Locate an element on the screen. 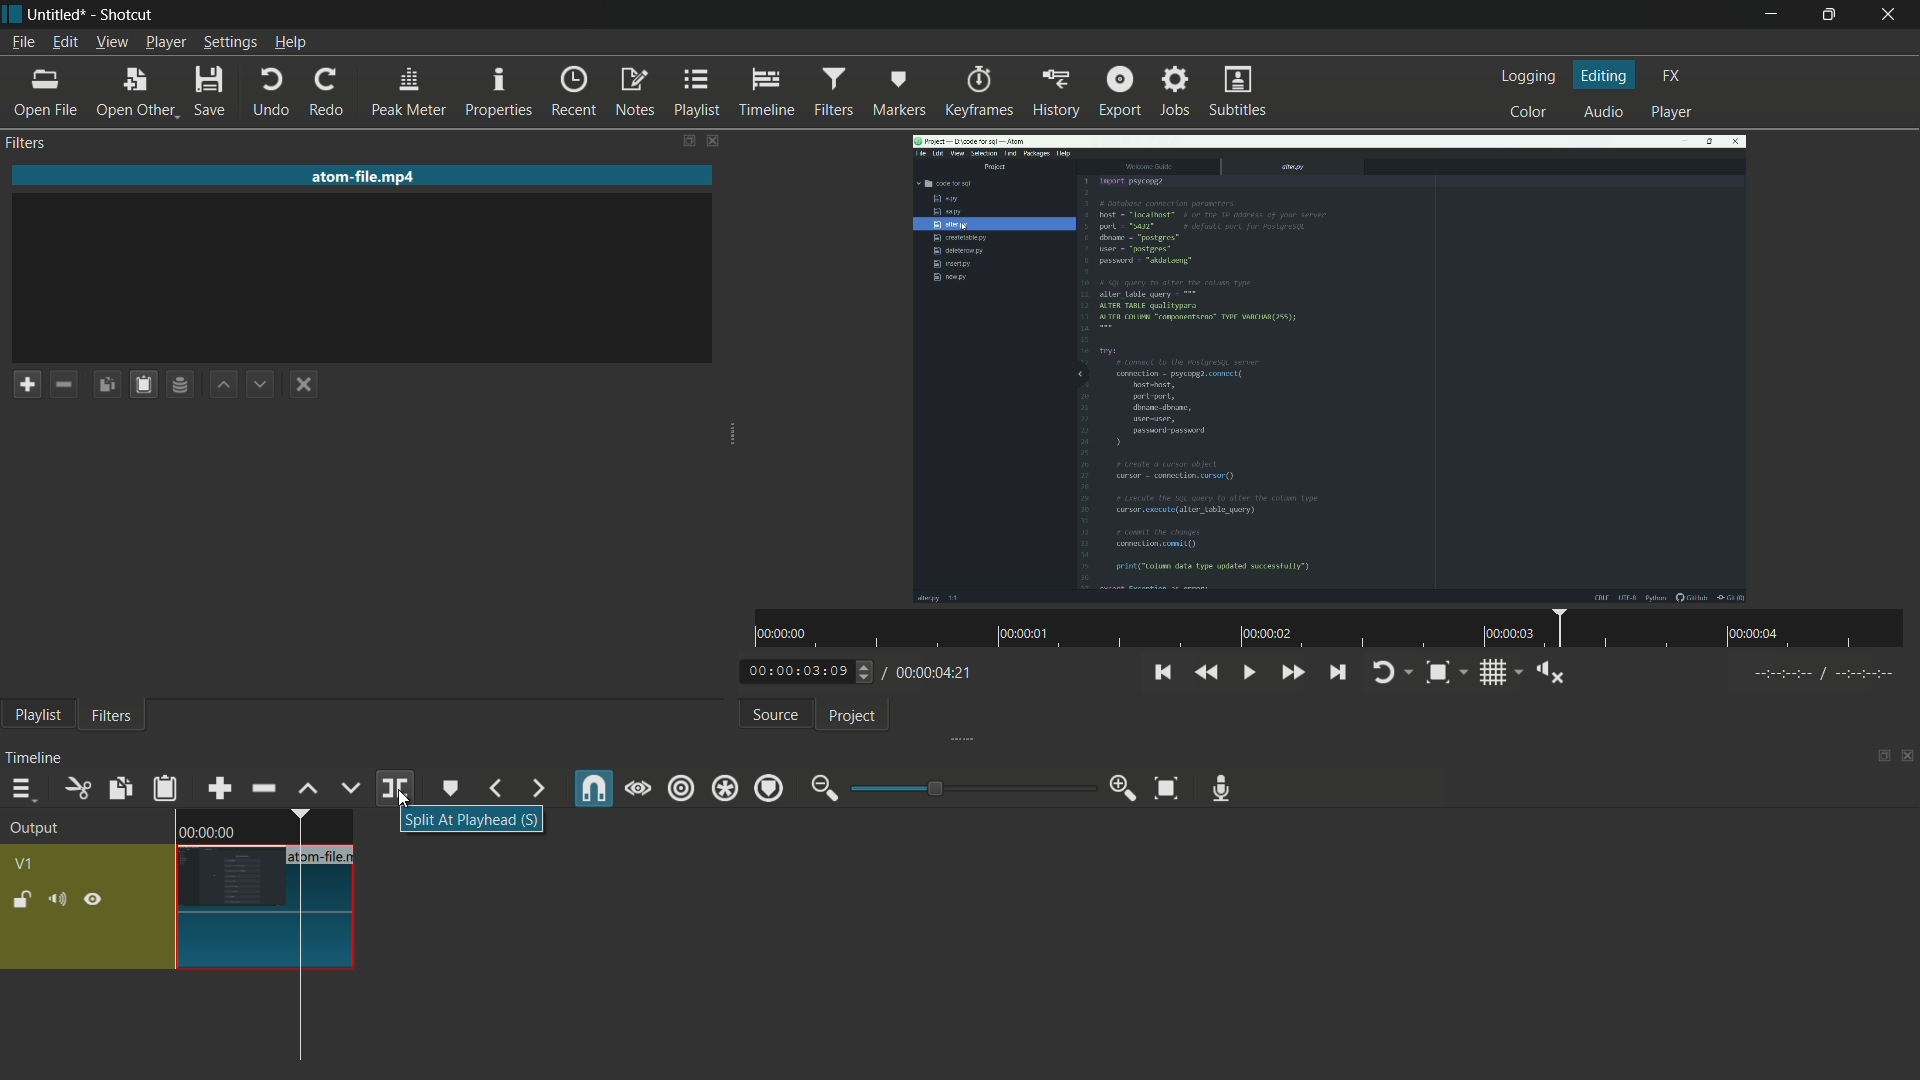 Image resolution: width=1920 pixels, height=1080 pixels. v1 is located at coordinates (27, 864).